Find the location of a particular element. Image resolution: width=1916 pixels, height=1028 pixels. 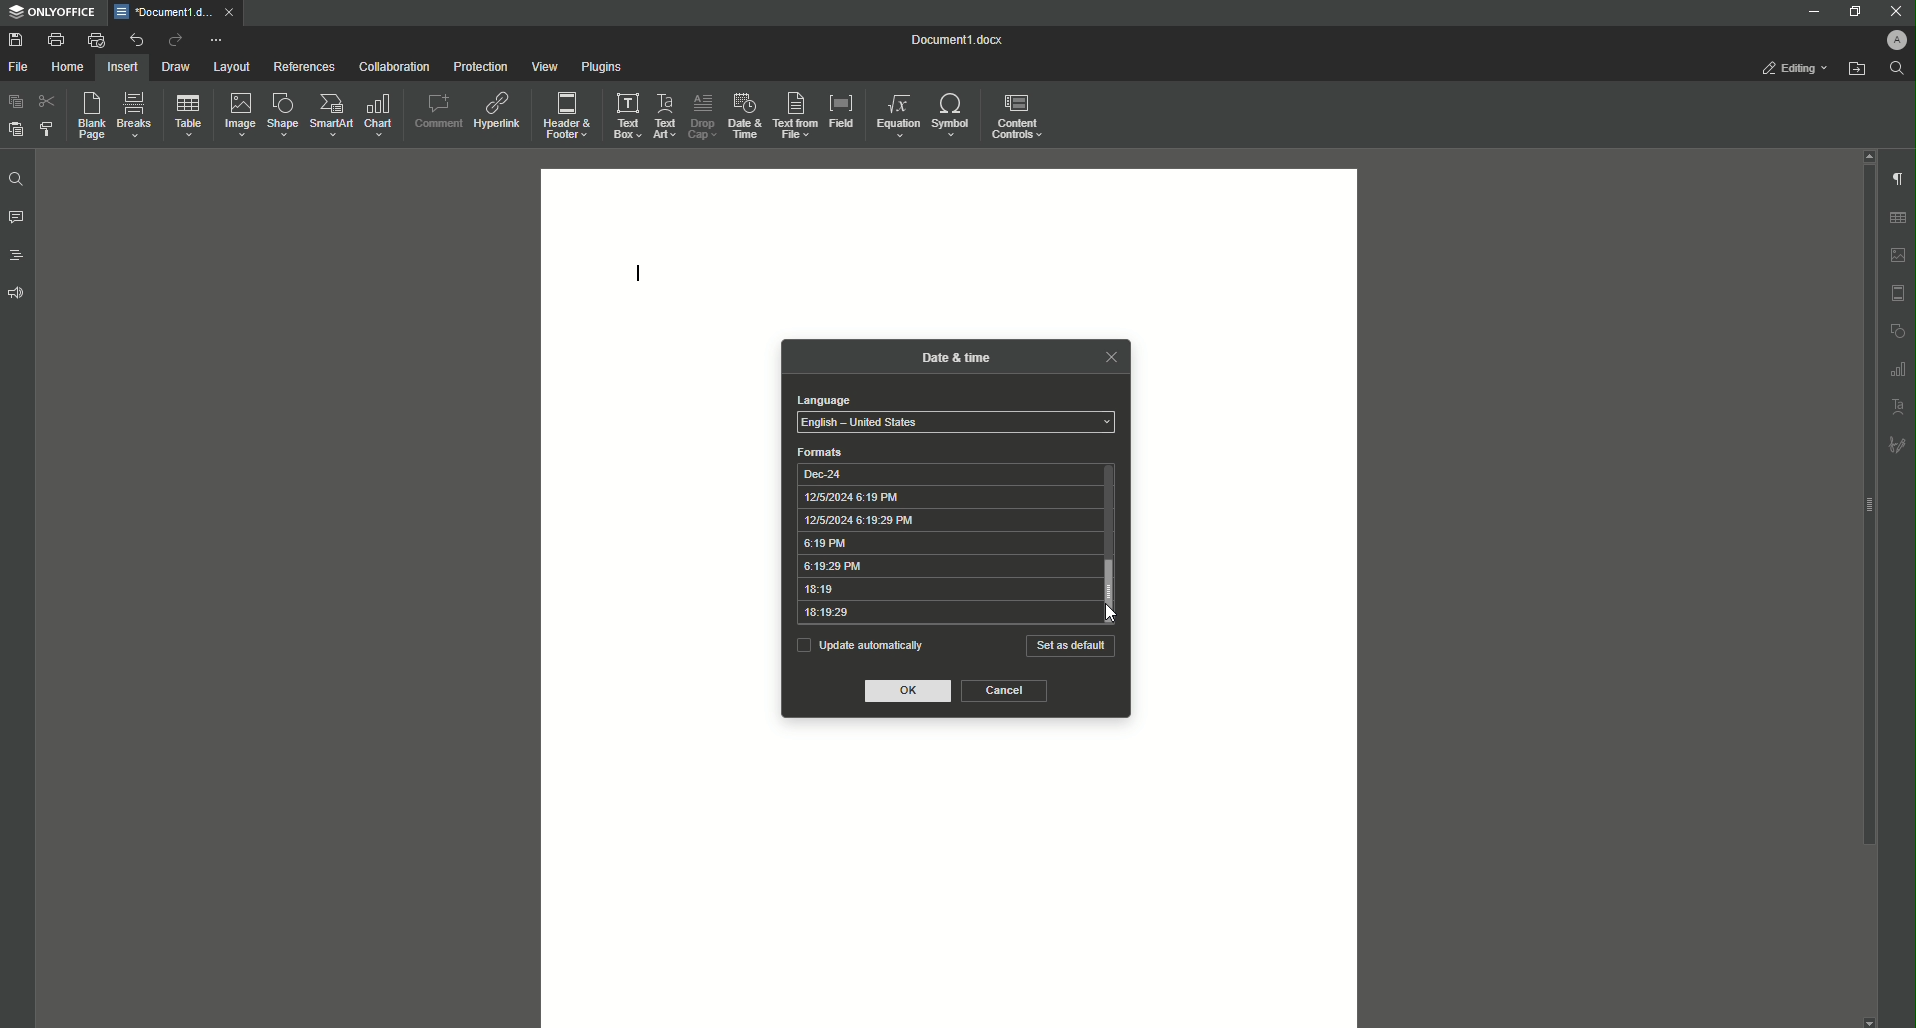

close is located at coordinates (1110, 356).